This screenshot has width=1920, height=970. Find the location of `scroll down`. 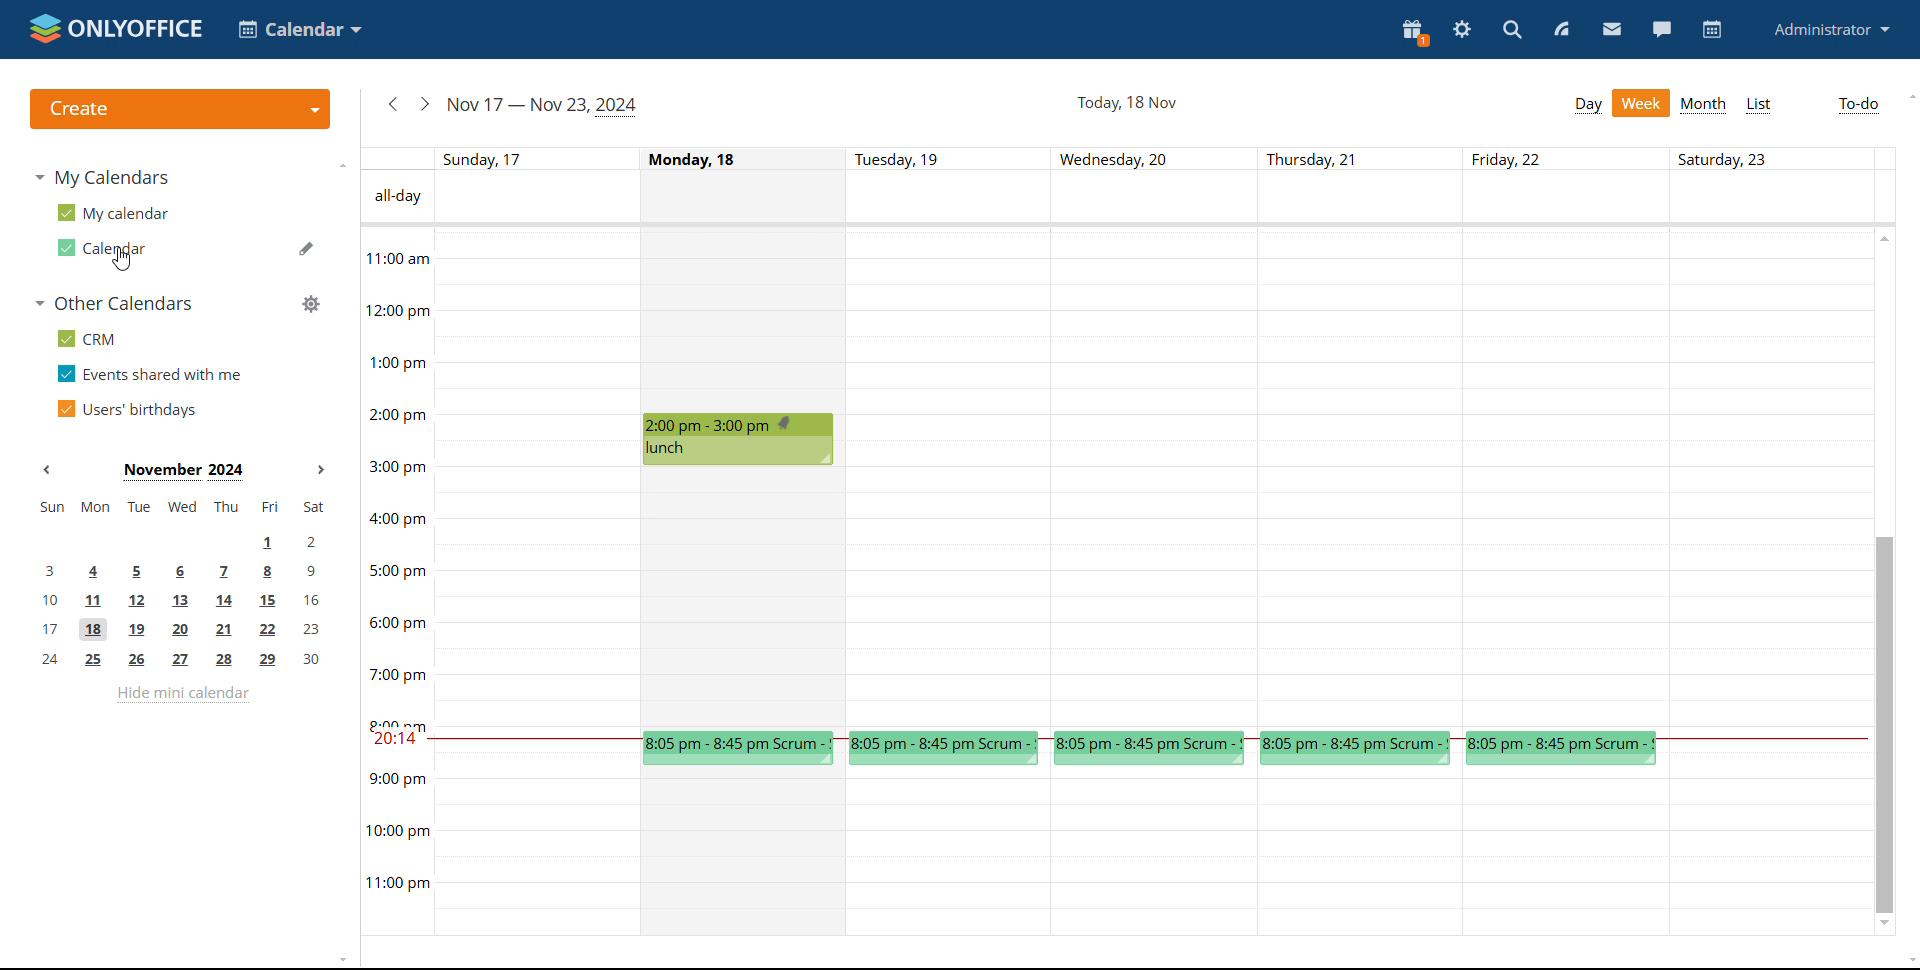

scroll down is located at coordinates (1884, 924).